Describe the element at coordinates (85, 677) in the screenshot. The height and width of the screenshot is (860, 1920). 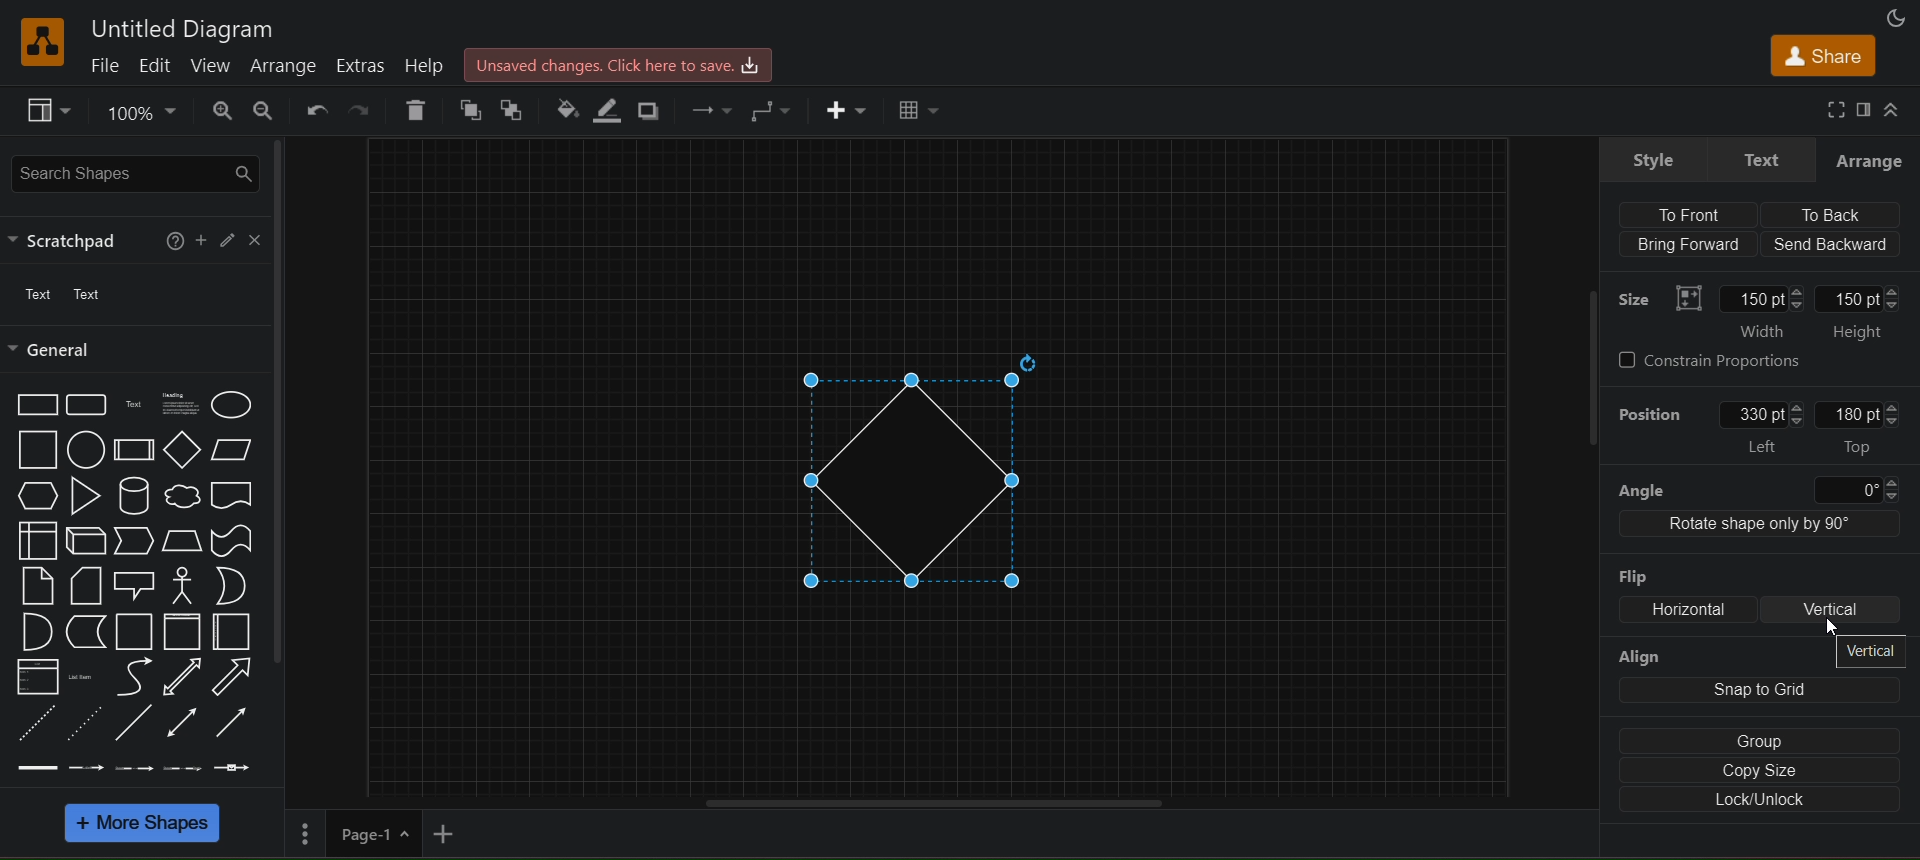
I see `item list` at that location.